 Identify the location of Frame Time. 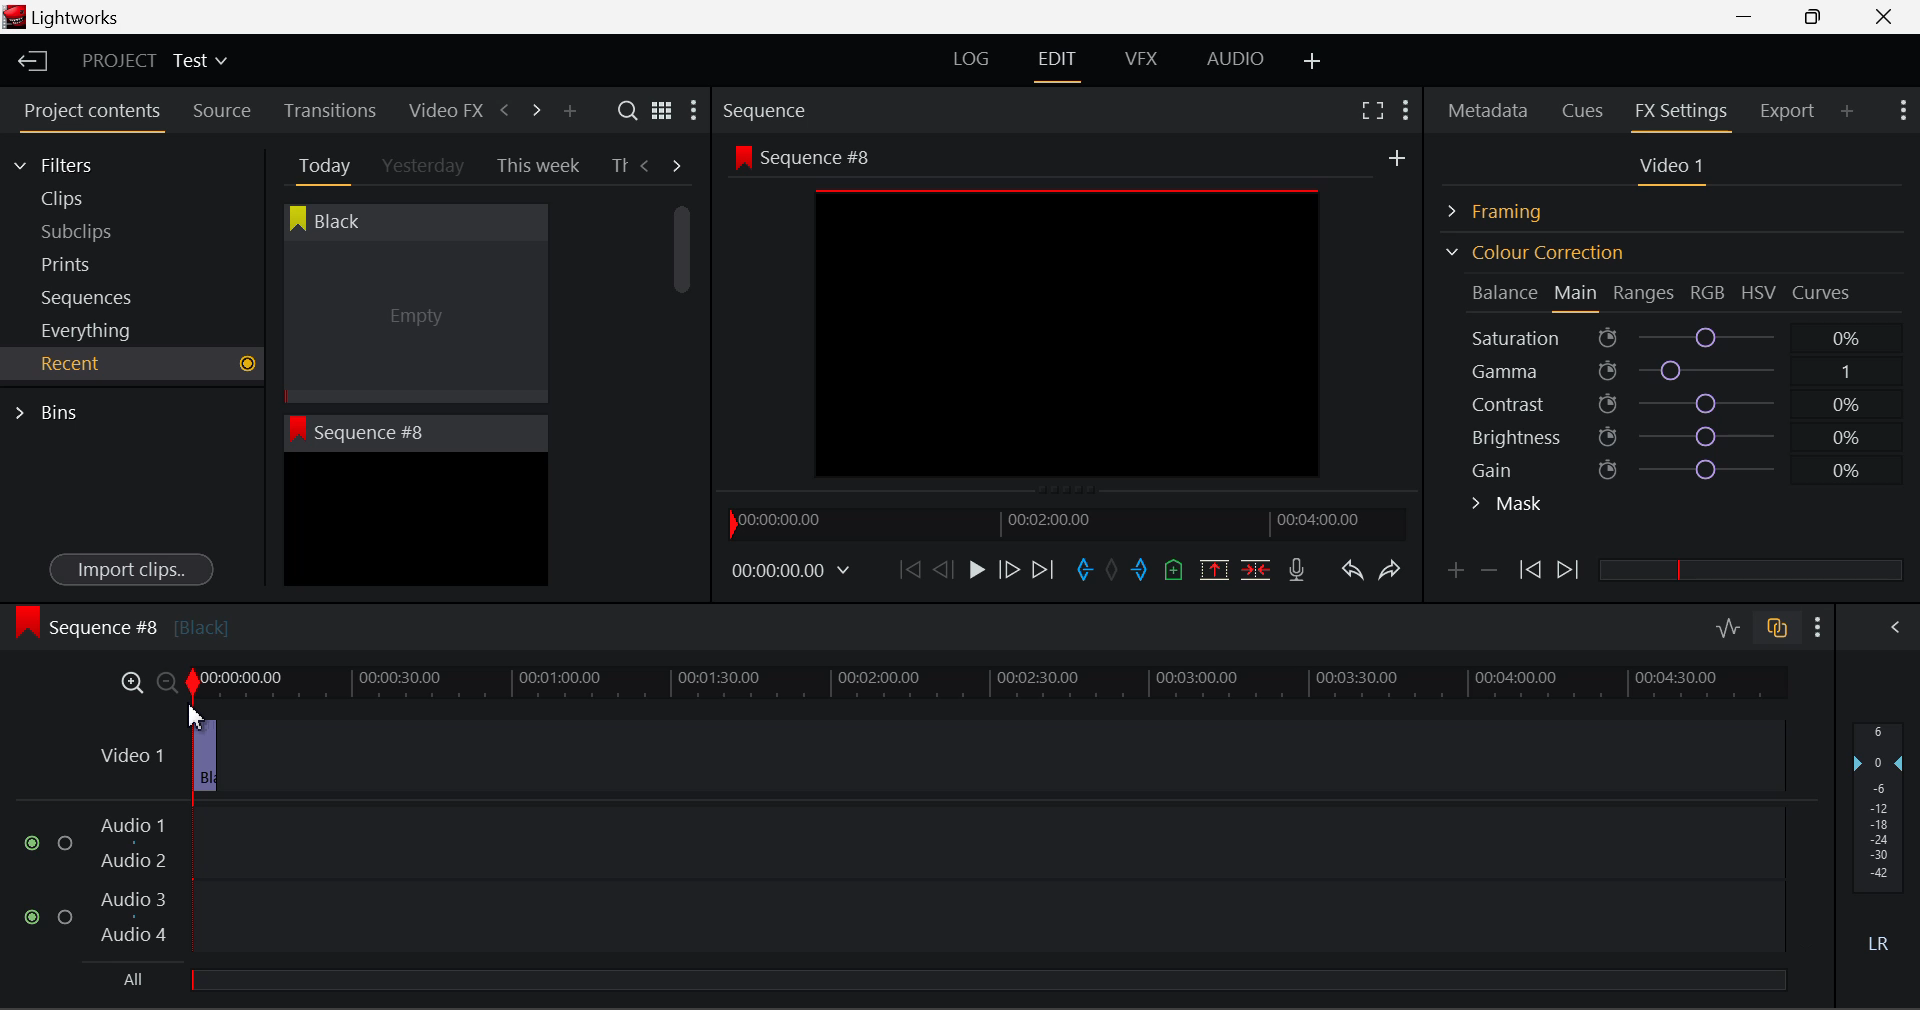
(792, 572).